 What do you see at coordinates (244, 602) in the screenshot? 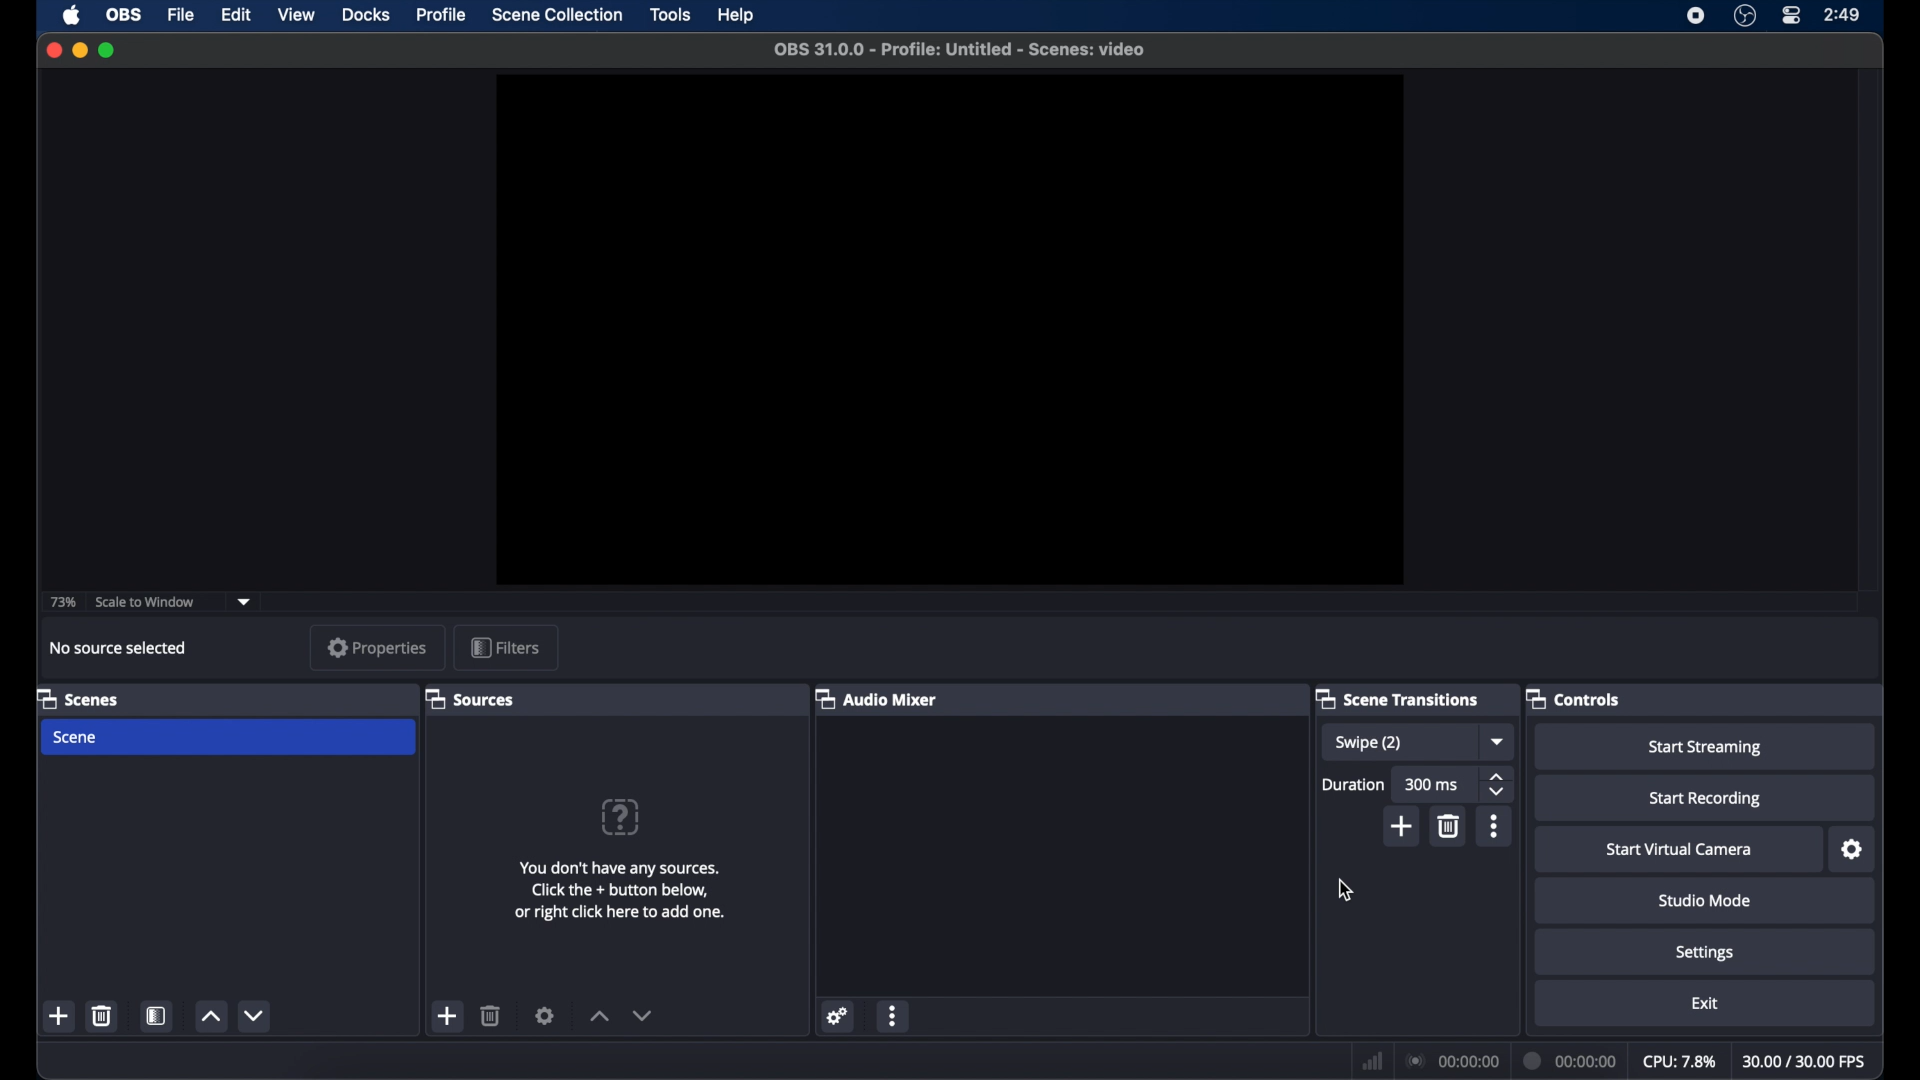
I see `dropdown` at bounding box center [244, 602].